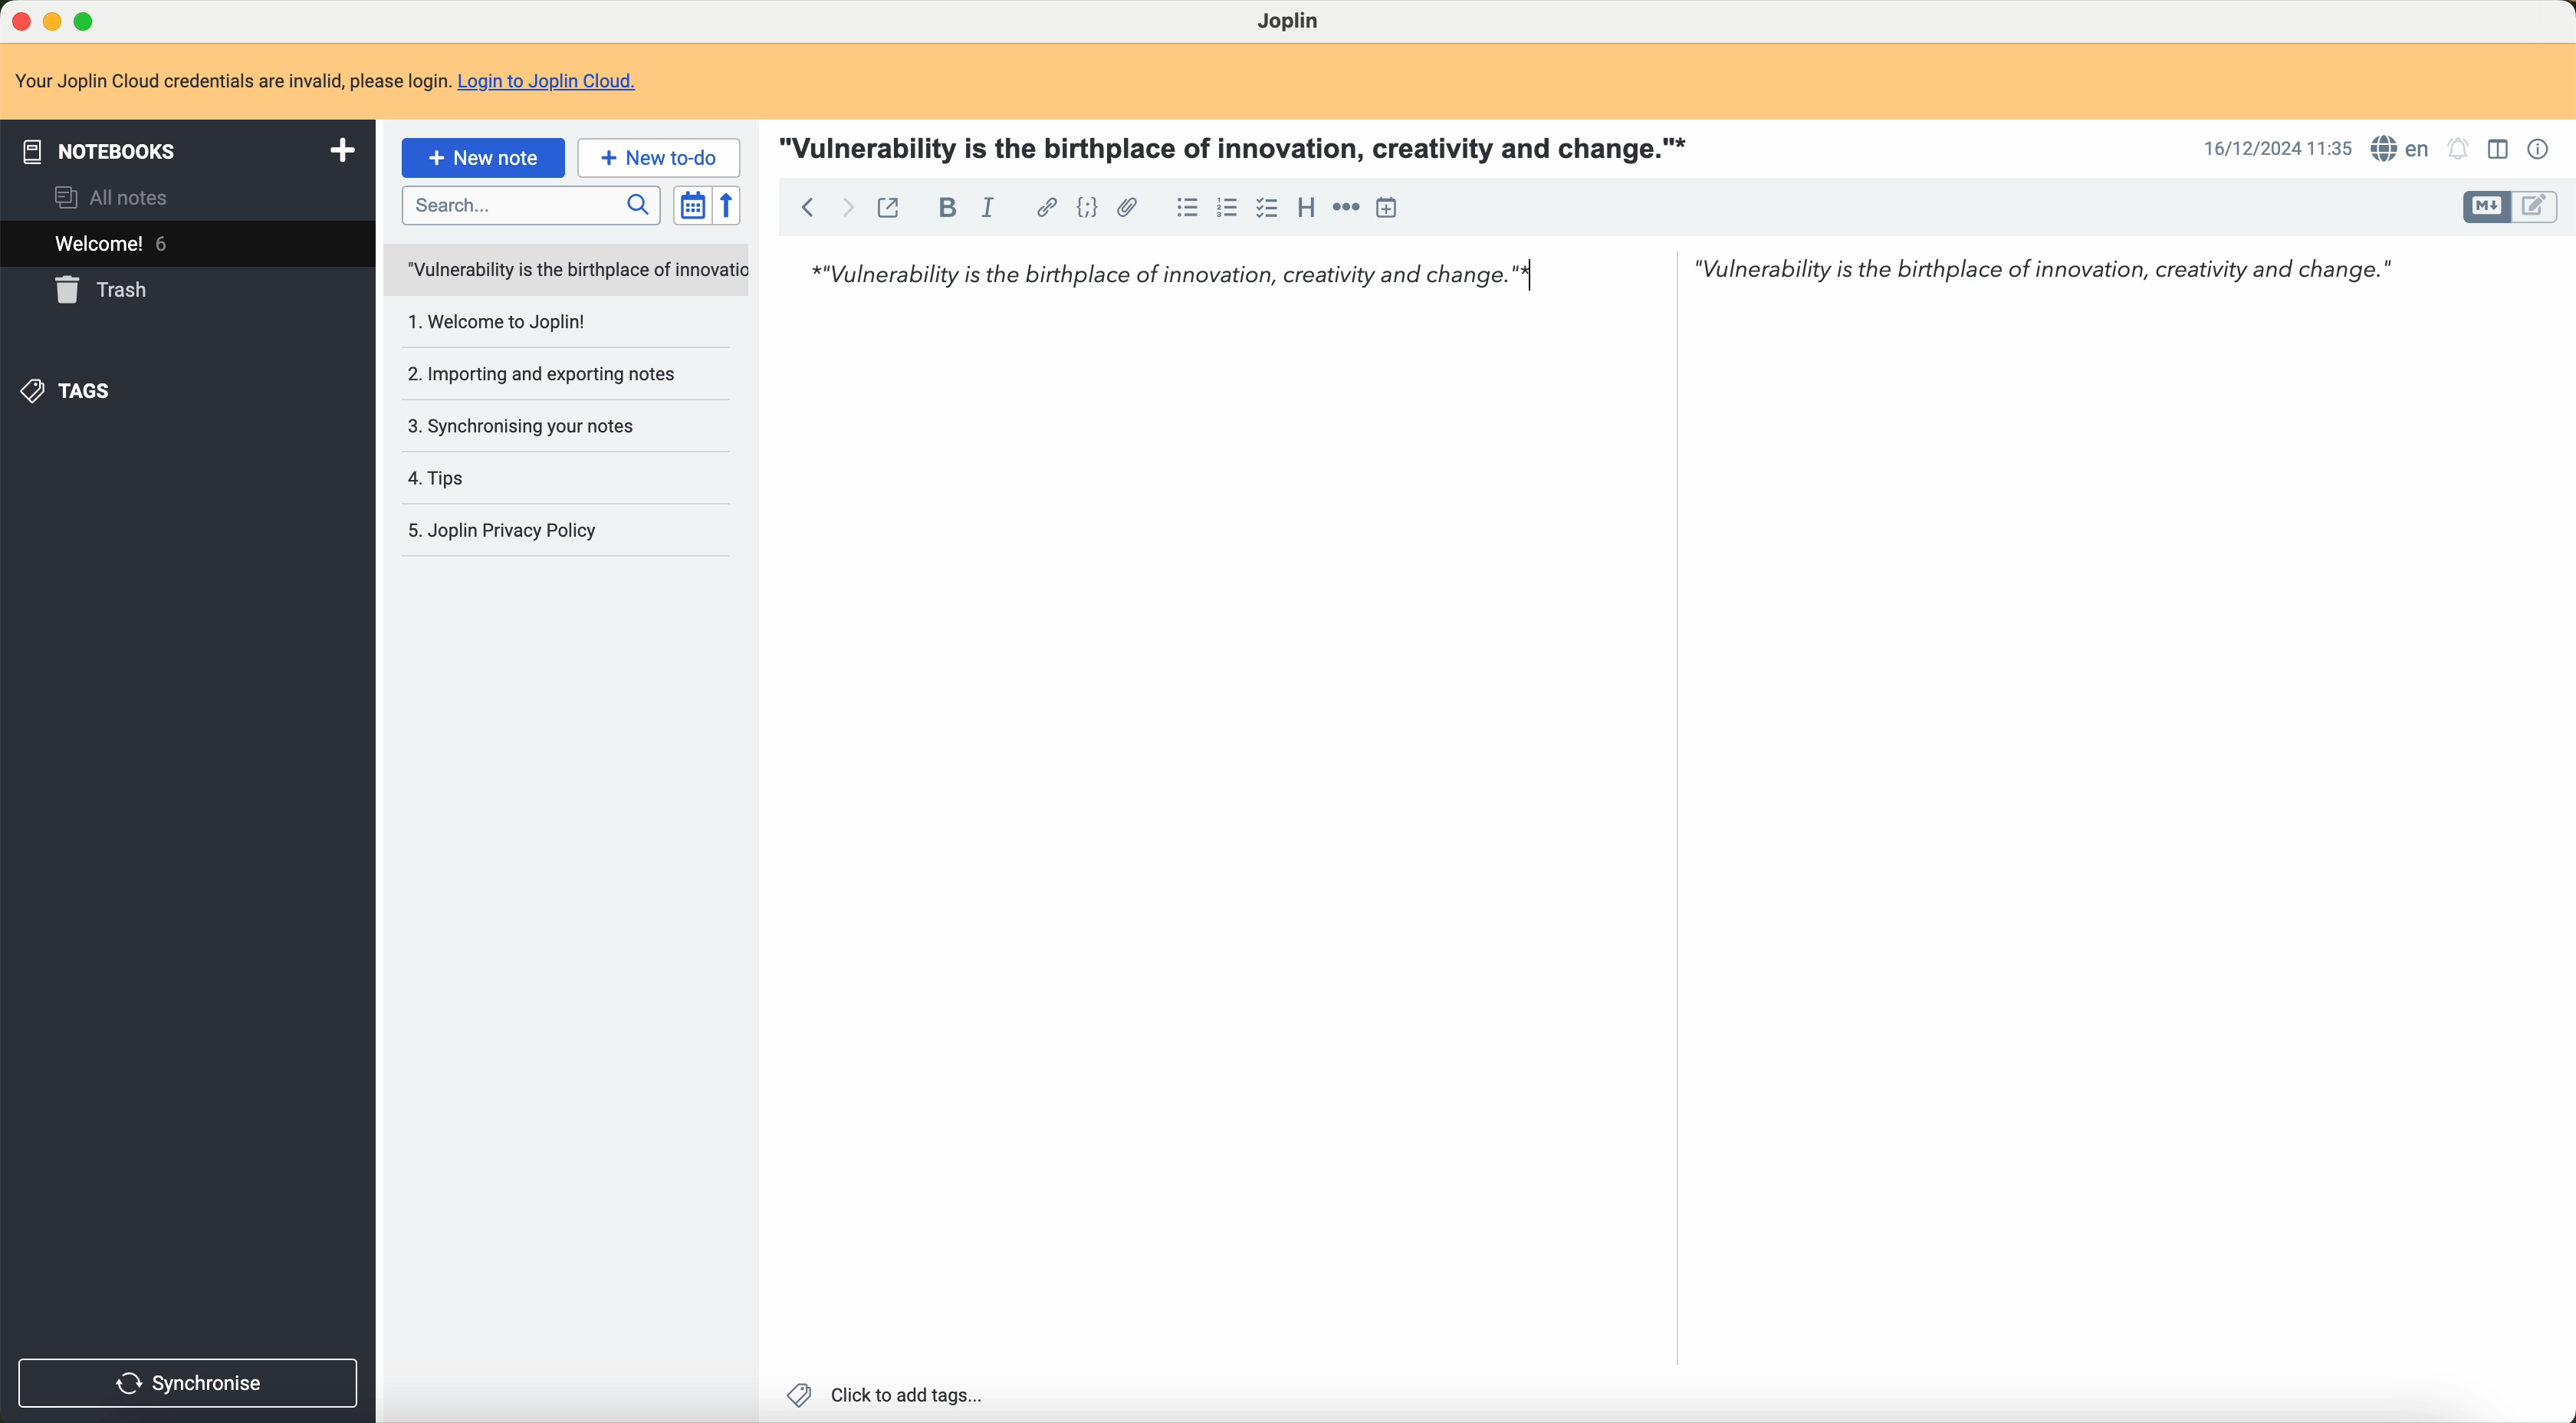 This screenshot has width=2576, height=1423. What do you see at coordinates (565, 271) in the screenshot?
I see `untitled` at bounding box center [565, 271].